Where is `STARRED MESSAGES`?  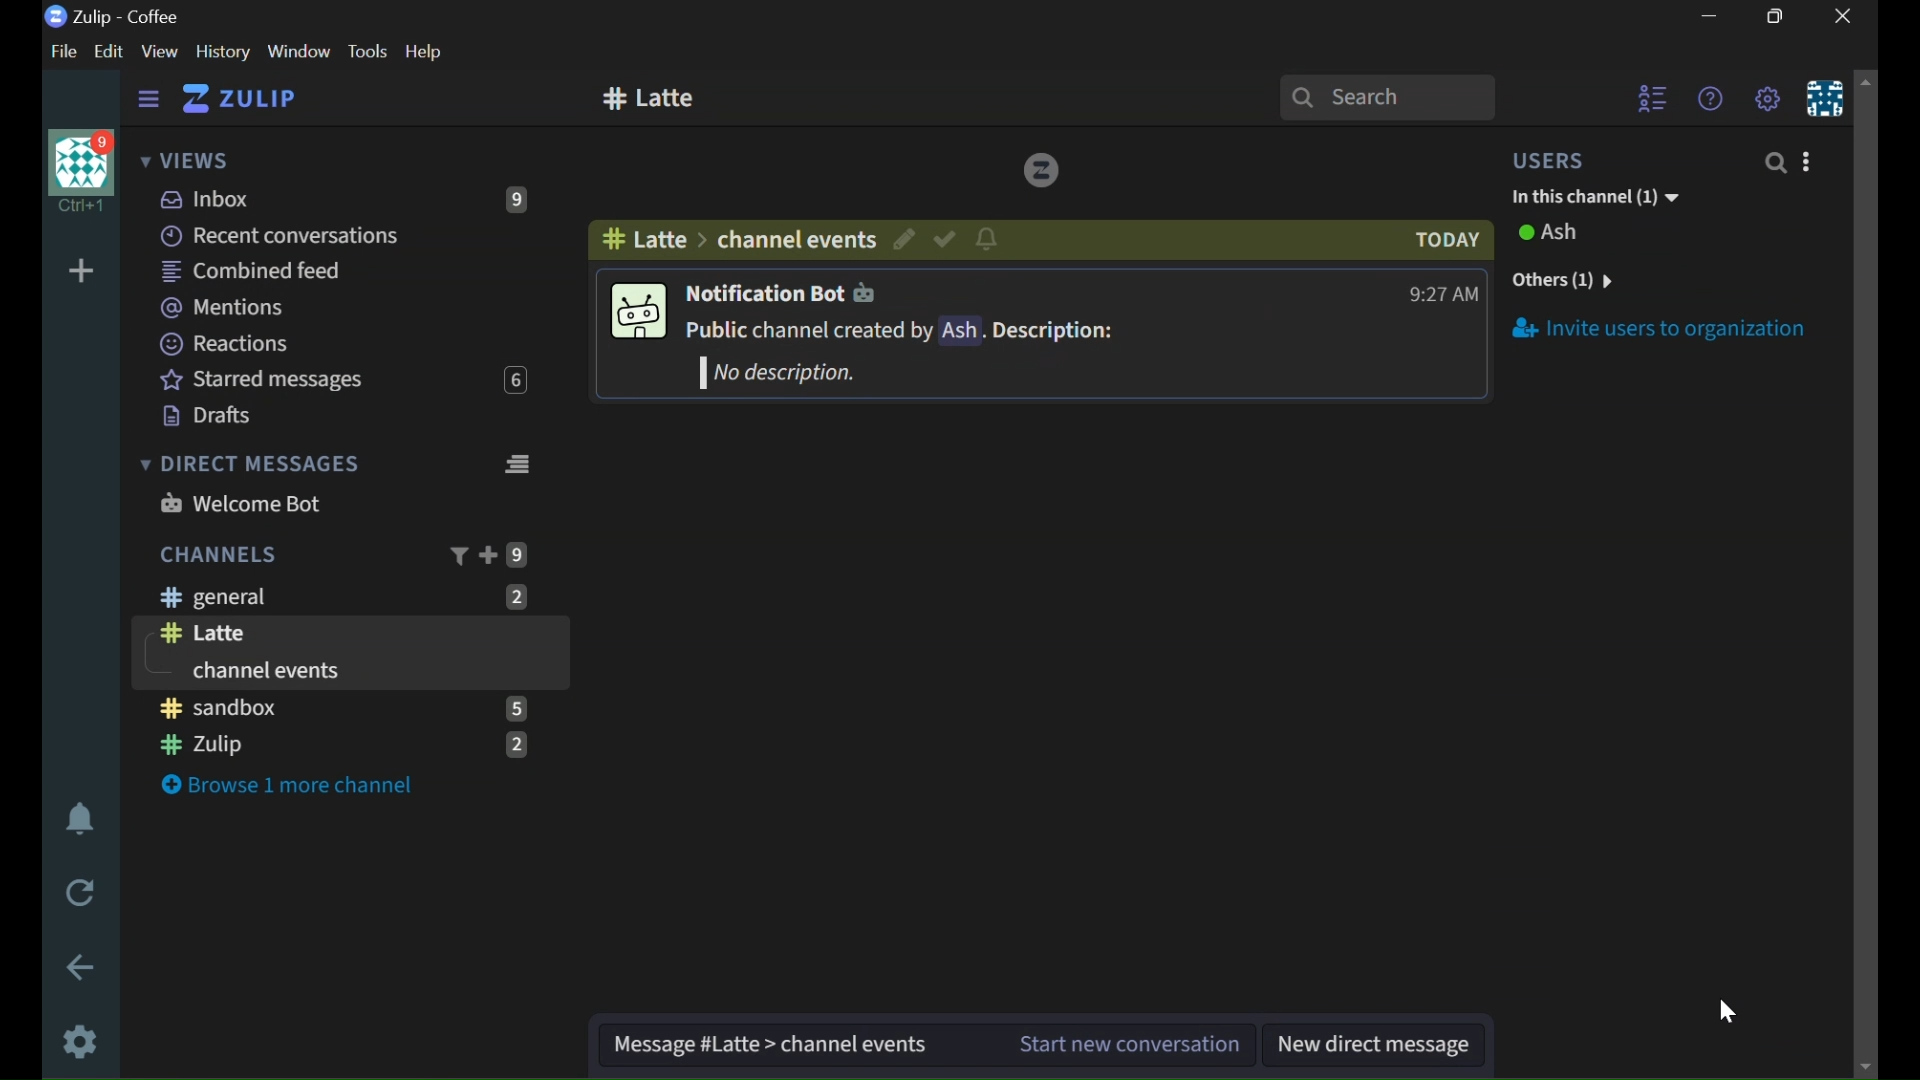 STARRED MESSAGES is located at coordinates (341, 376).